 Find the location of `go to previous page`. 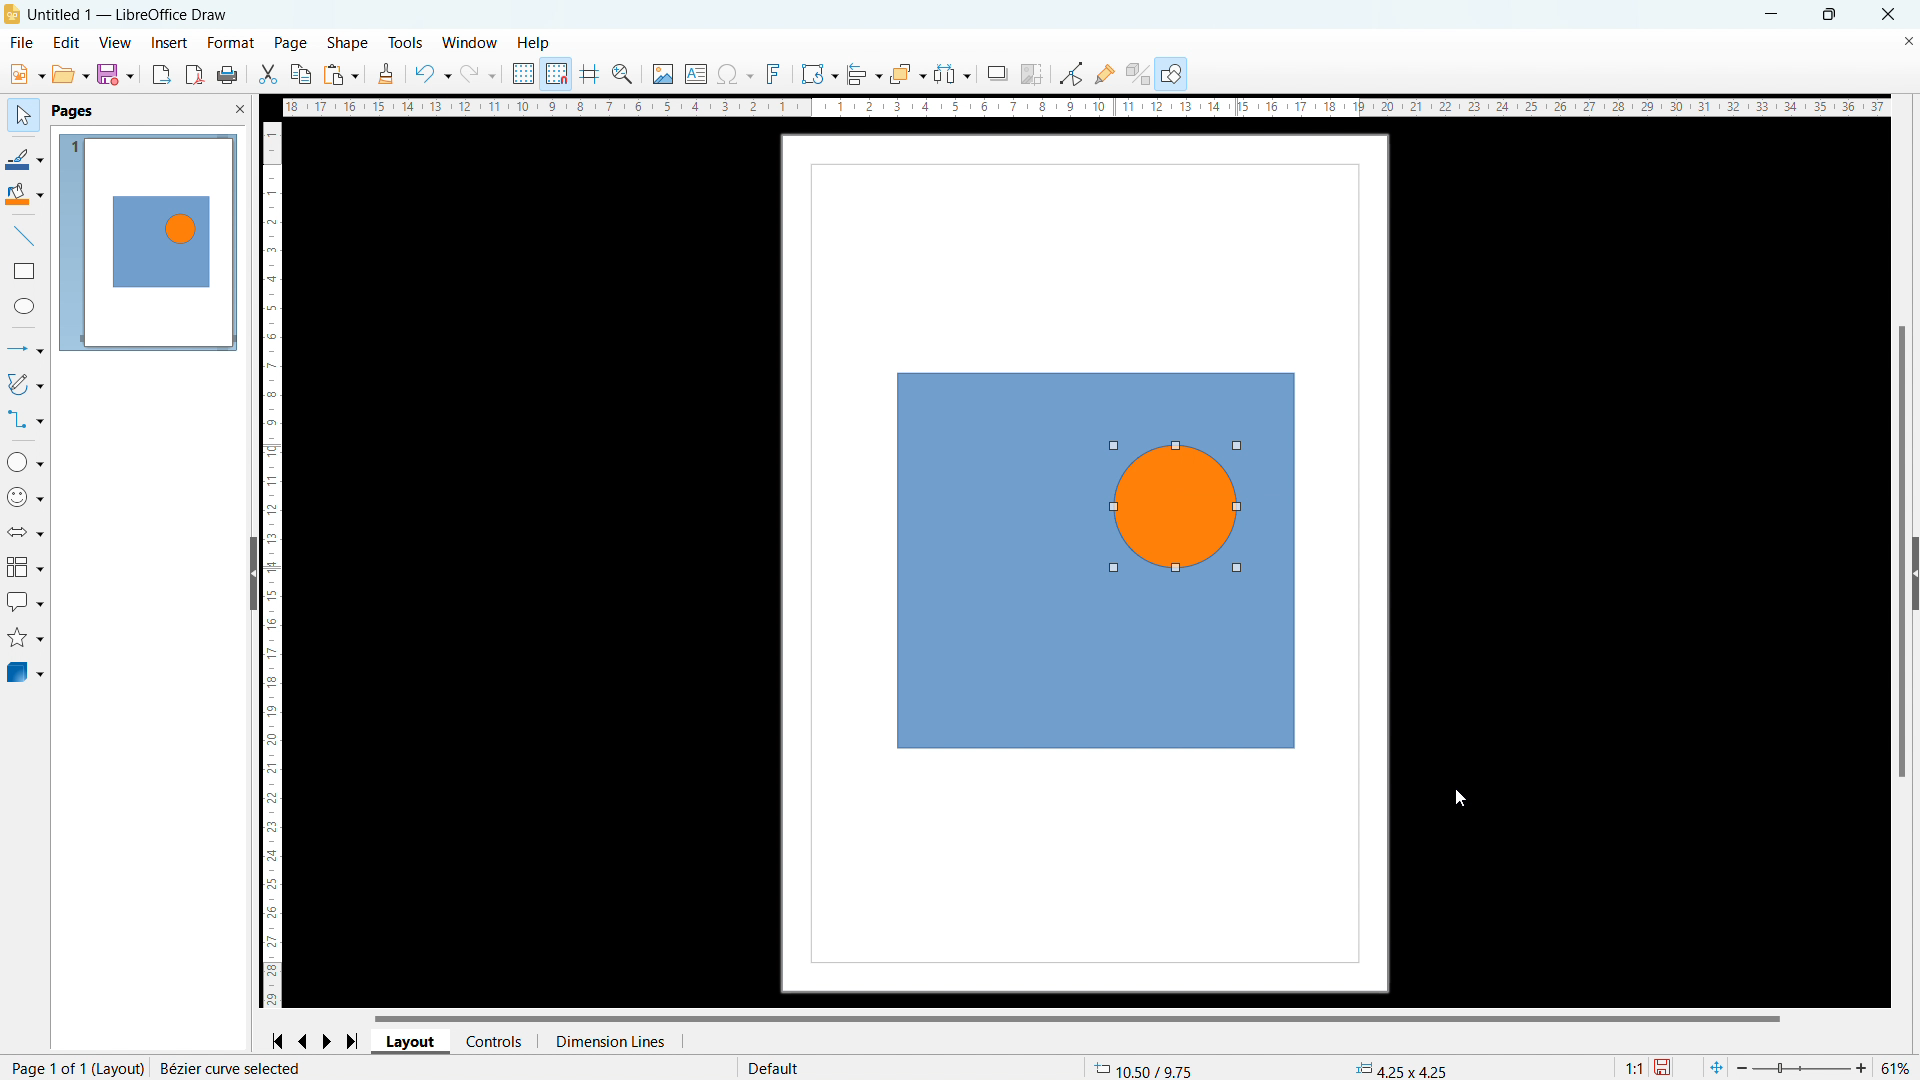

go to previous page is located at coordinates (302, 1040).